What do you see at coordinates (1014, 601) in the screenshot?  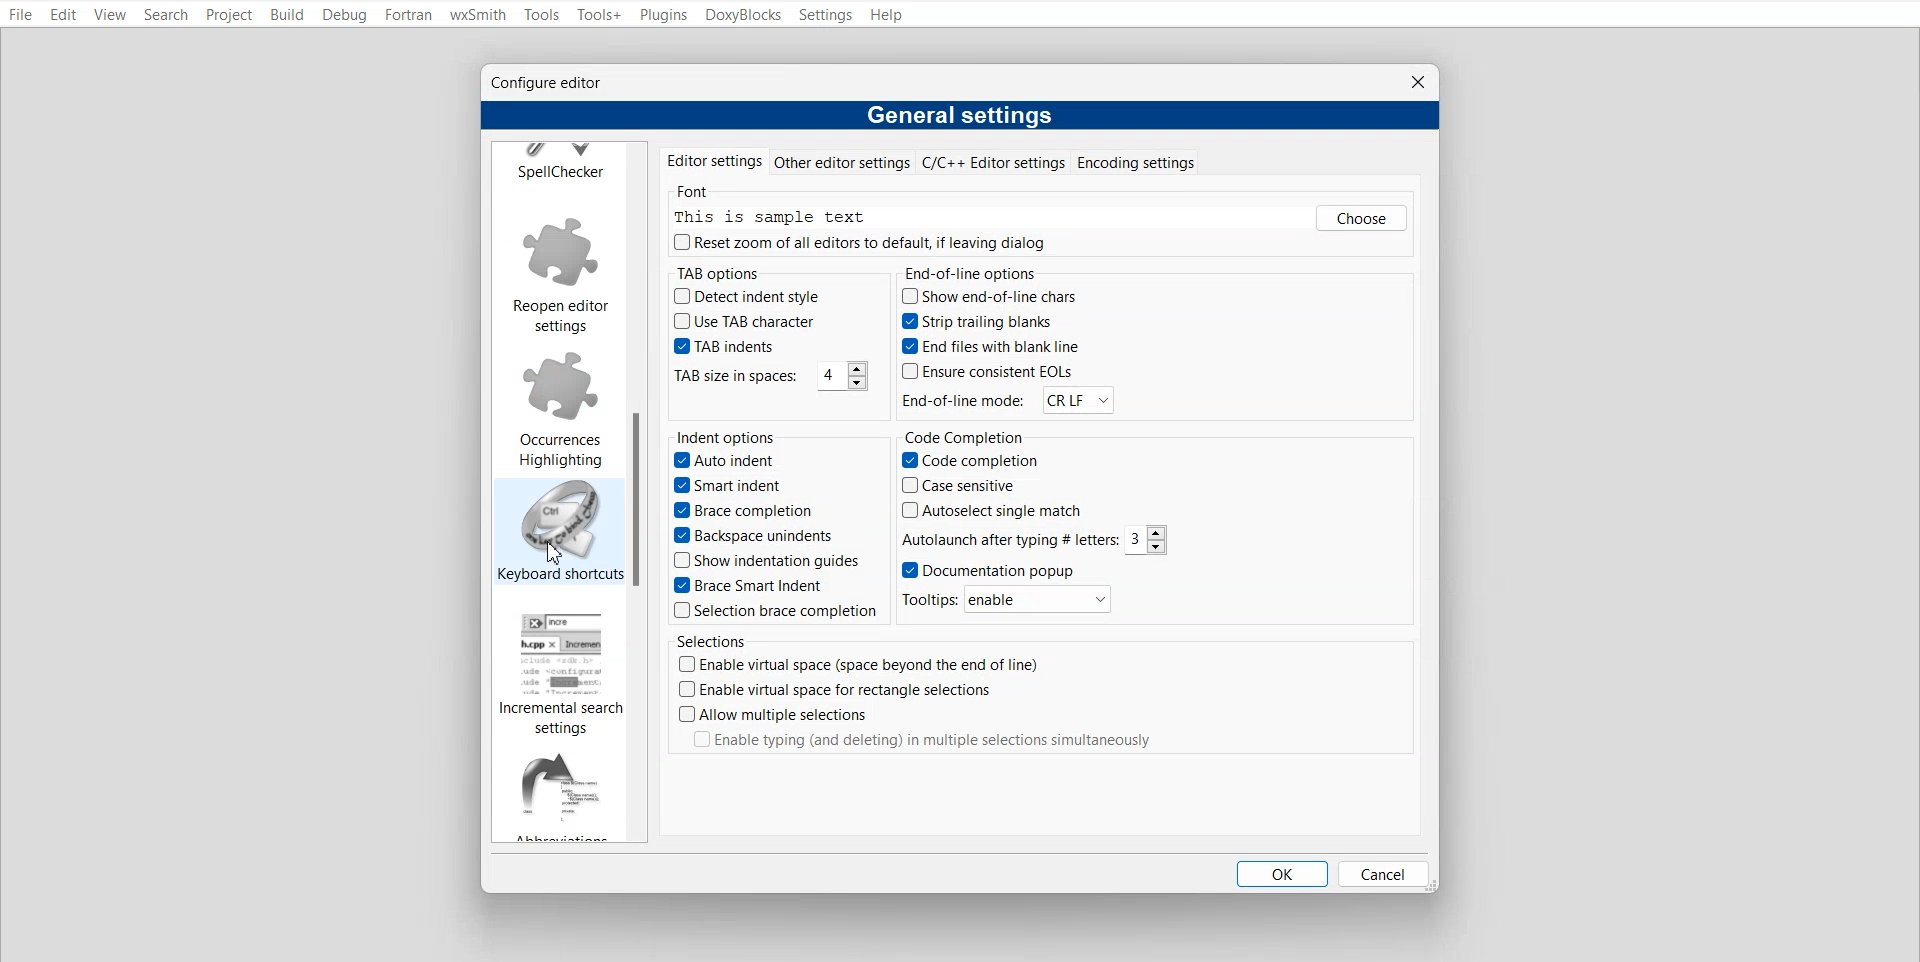 I see `Tooltips: enable ` at bounding box center [1014, 601].